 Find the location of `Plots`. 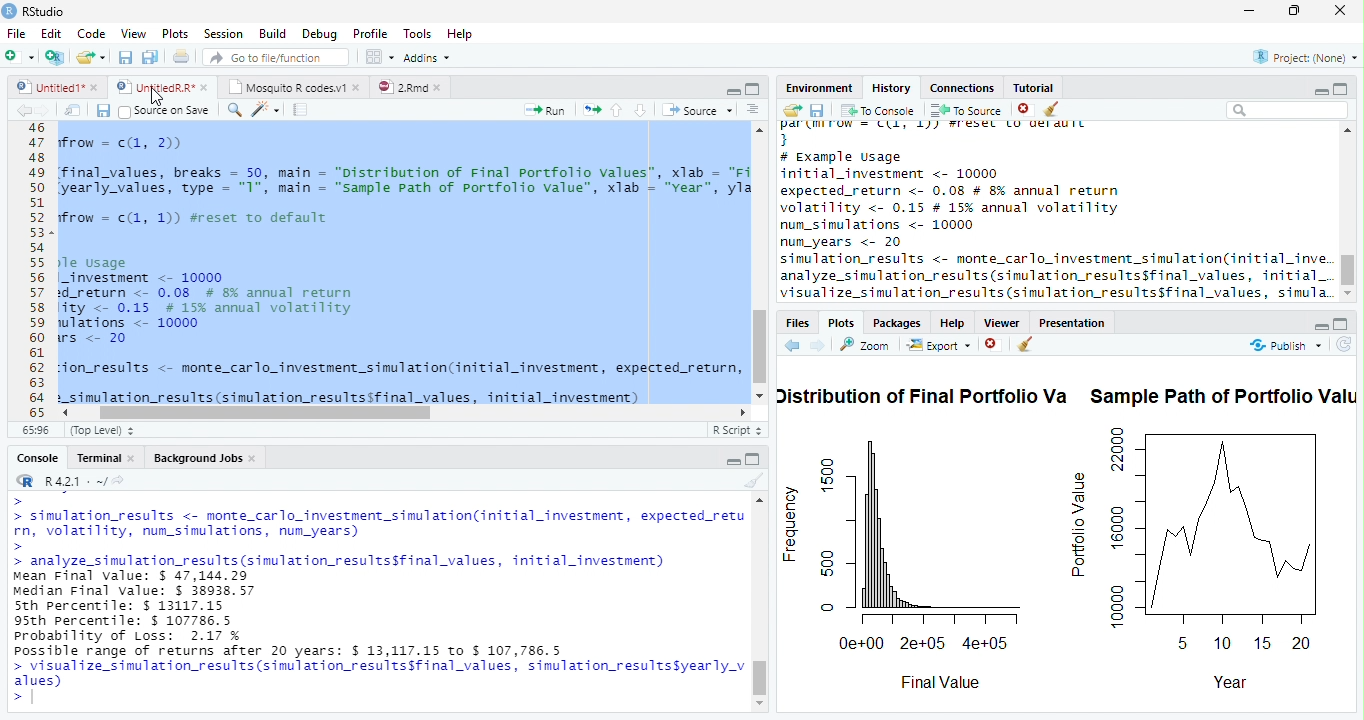

Plots is located at coordinates (174, 34).